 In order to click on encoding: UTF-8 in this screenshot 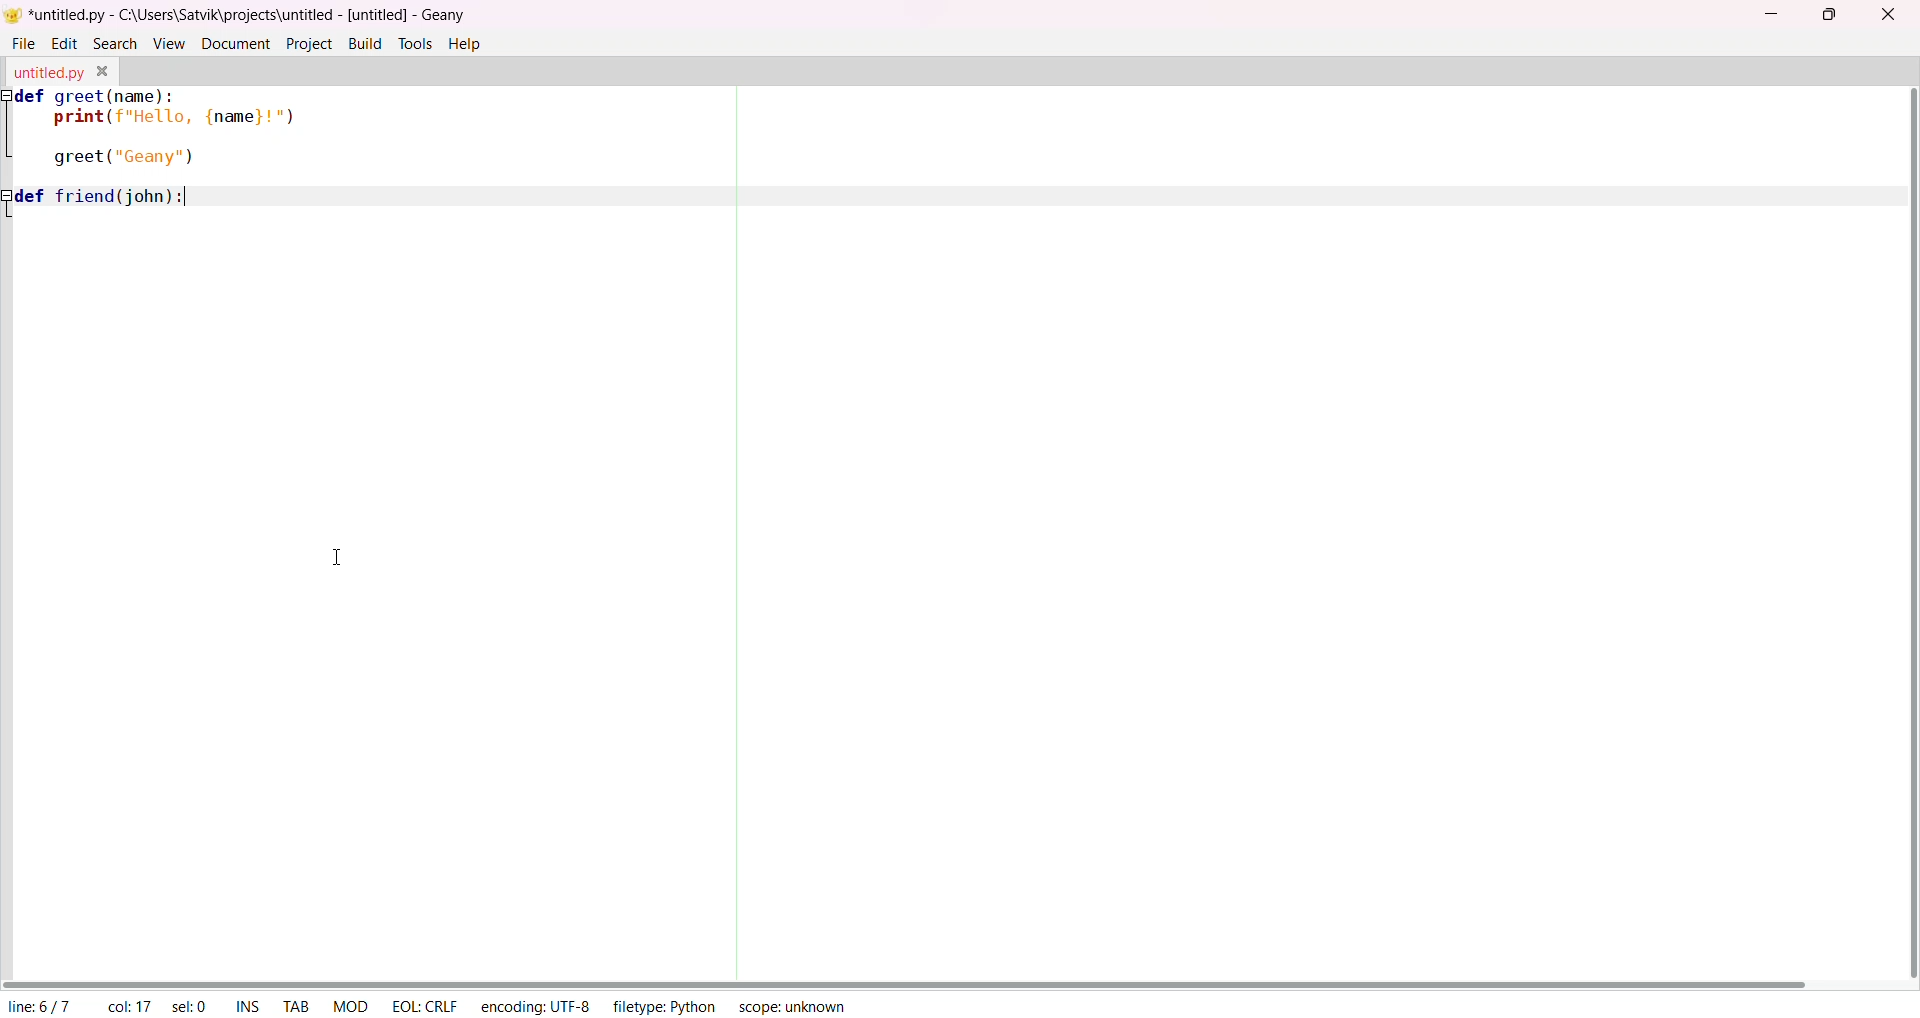, I will do `click(534, 1003)`.